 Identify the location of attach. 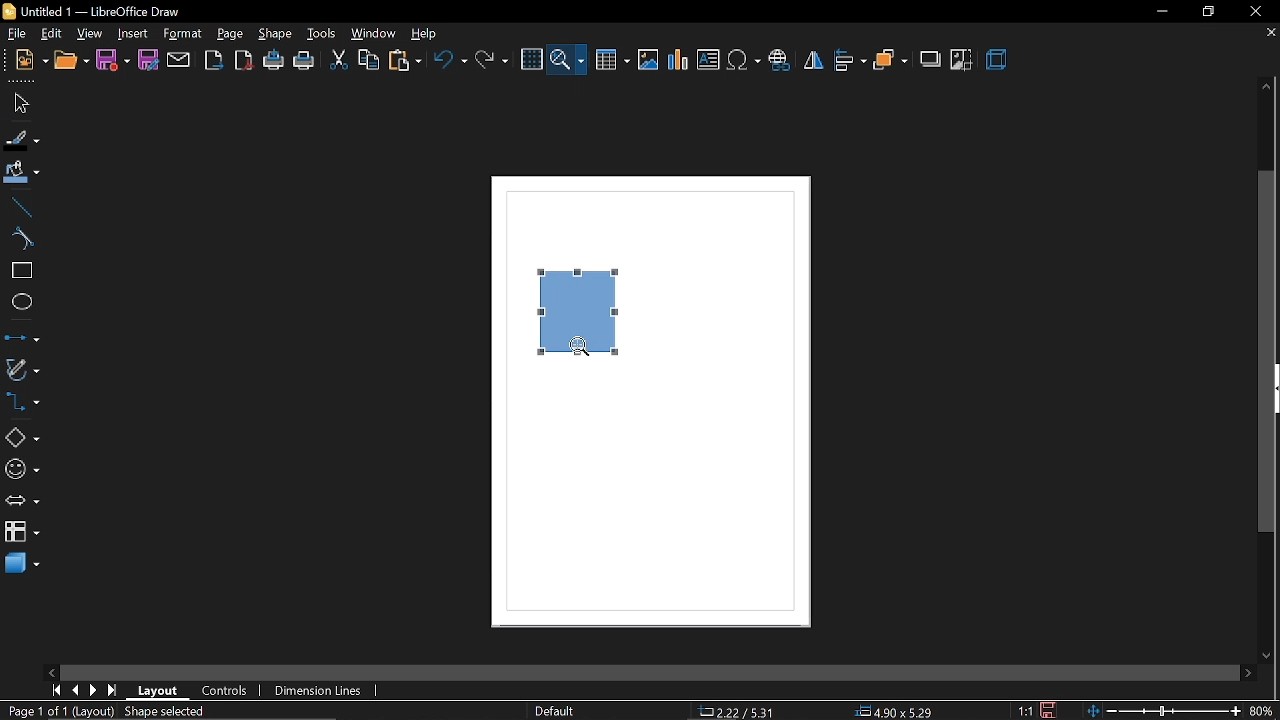
(179, 59).